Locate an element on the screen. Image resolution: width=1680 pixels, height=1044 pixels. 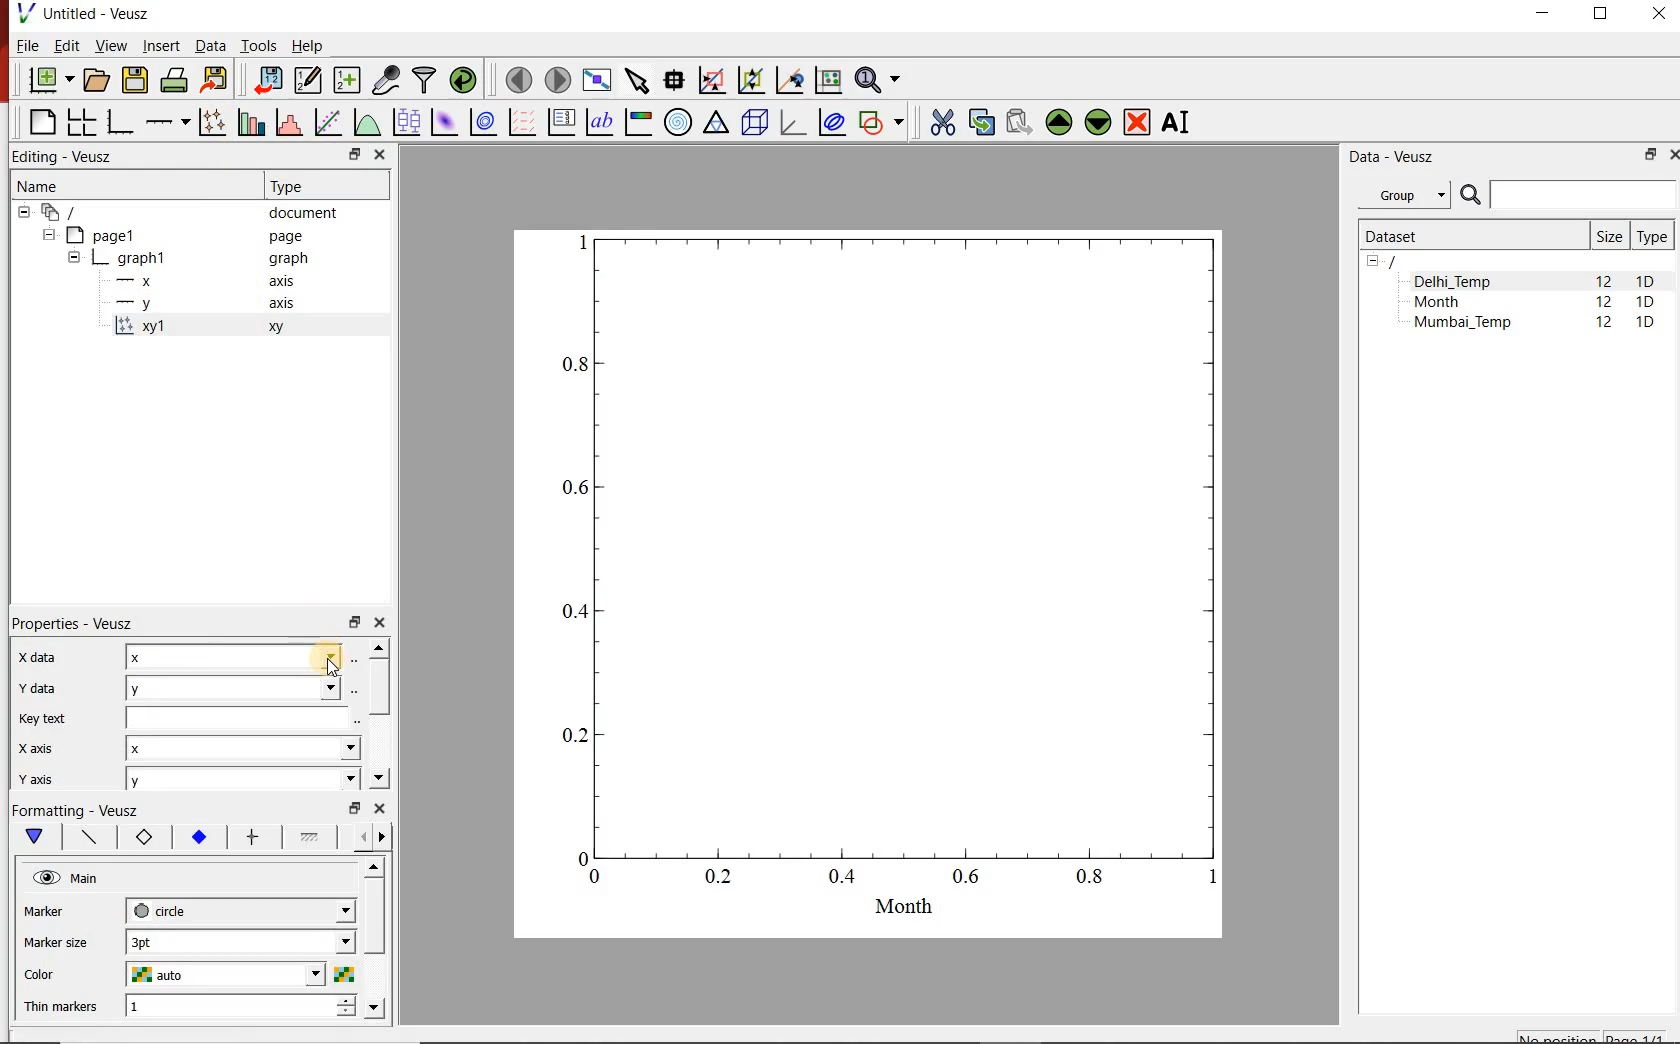
Dataset is located at coordinates (1468, 236).